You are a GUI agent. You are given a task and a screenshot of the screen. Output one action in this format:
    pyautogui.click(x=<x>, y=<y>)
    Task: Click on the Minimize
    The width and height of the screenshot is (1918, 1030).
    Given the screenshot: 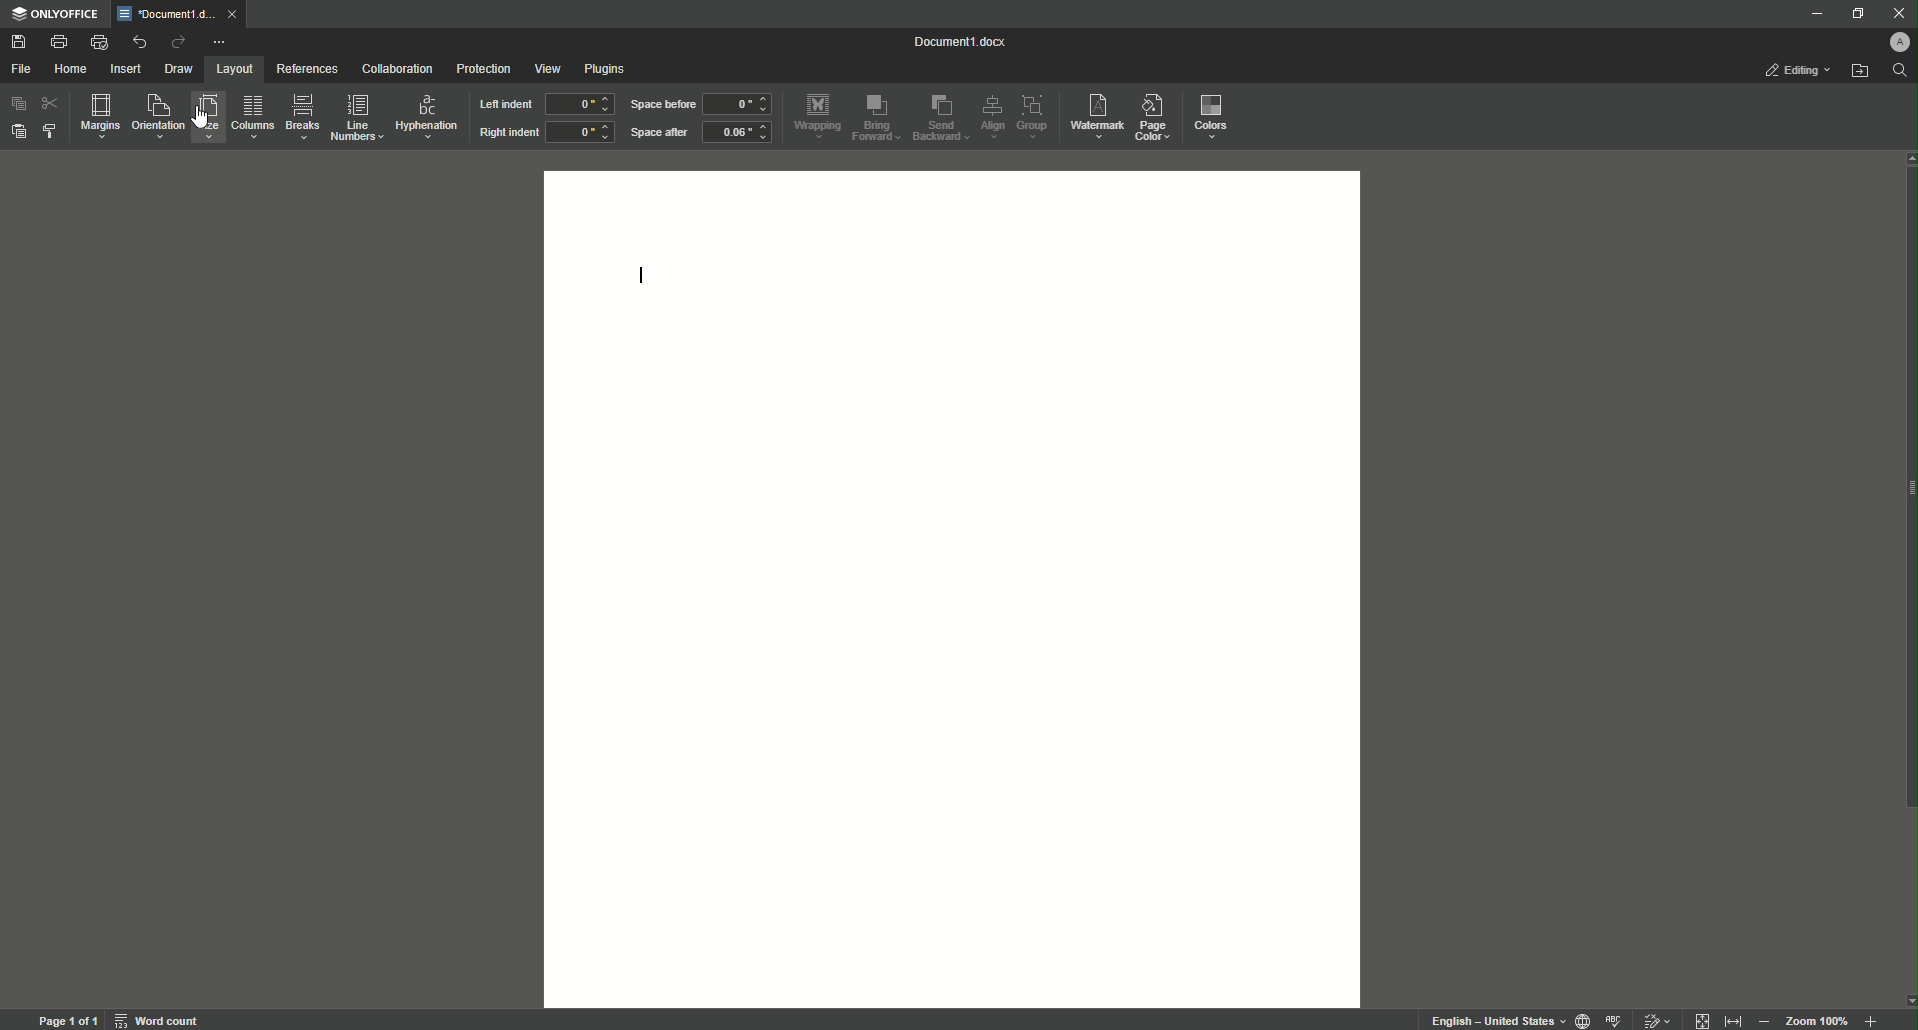 What is the action you would take?
    pyautogui.click(x=1813, y=15)
    